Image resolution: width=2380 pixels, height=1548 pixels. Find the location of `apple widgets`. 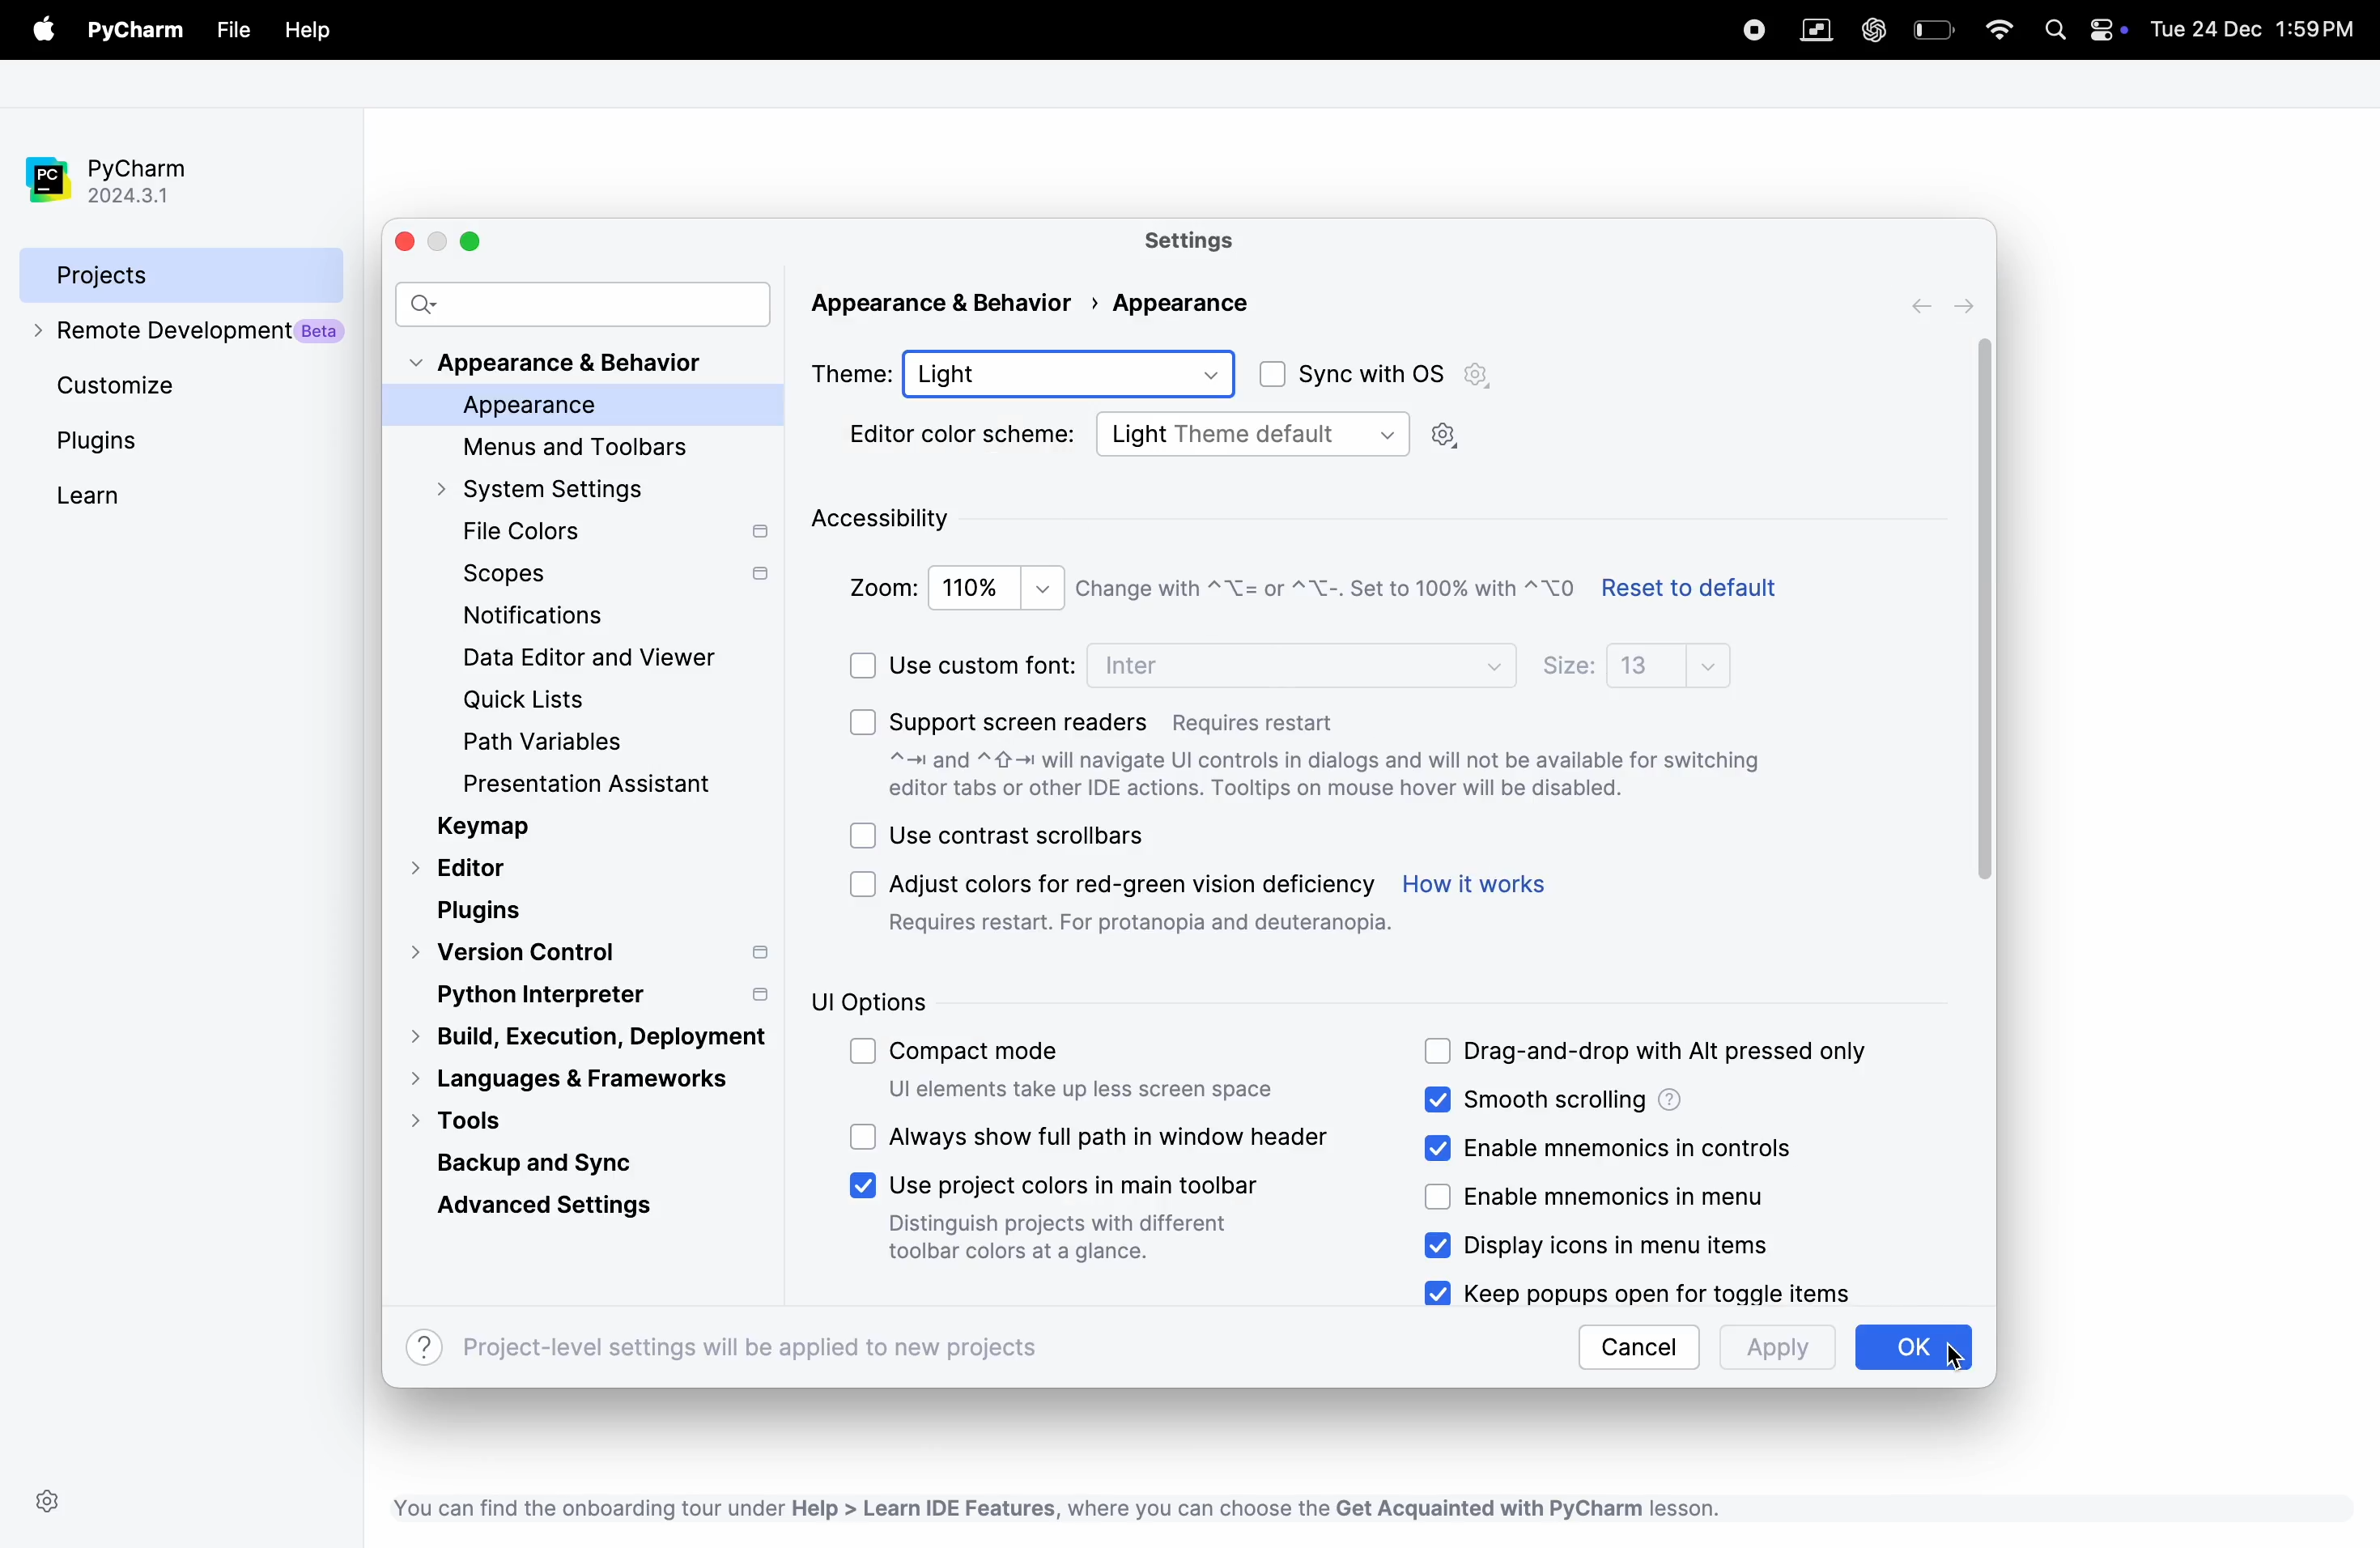

apple widgets is located at coordinates (2082, 34).